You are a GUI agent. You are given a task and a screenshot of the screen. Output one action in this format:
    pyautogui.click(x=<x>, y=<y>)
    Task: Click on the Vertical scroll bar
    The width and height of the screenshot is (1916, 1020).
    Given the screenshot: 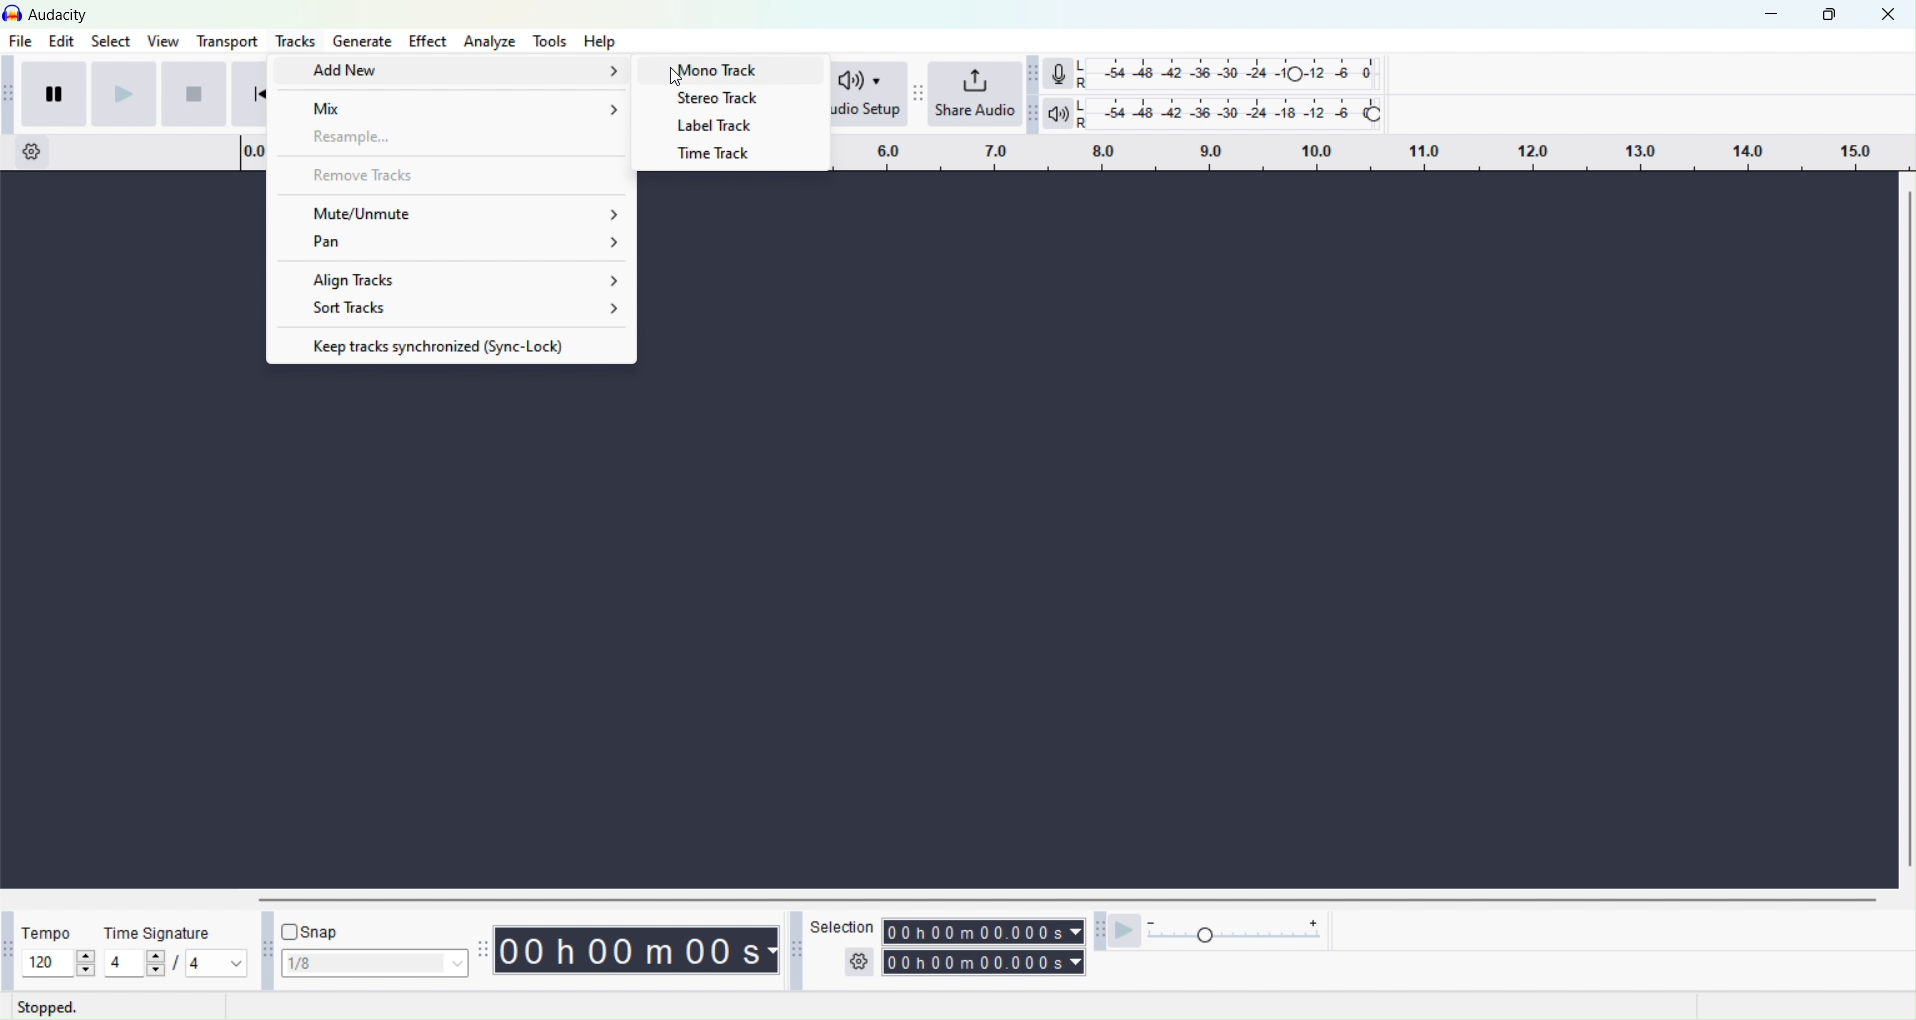 What is the action you would take?
    pyautogui.click(x=1066, y=898)
    